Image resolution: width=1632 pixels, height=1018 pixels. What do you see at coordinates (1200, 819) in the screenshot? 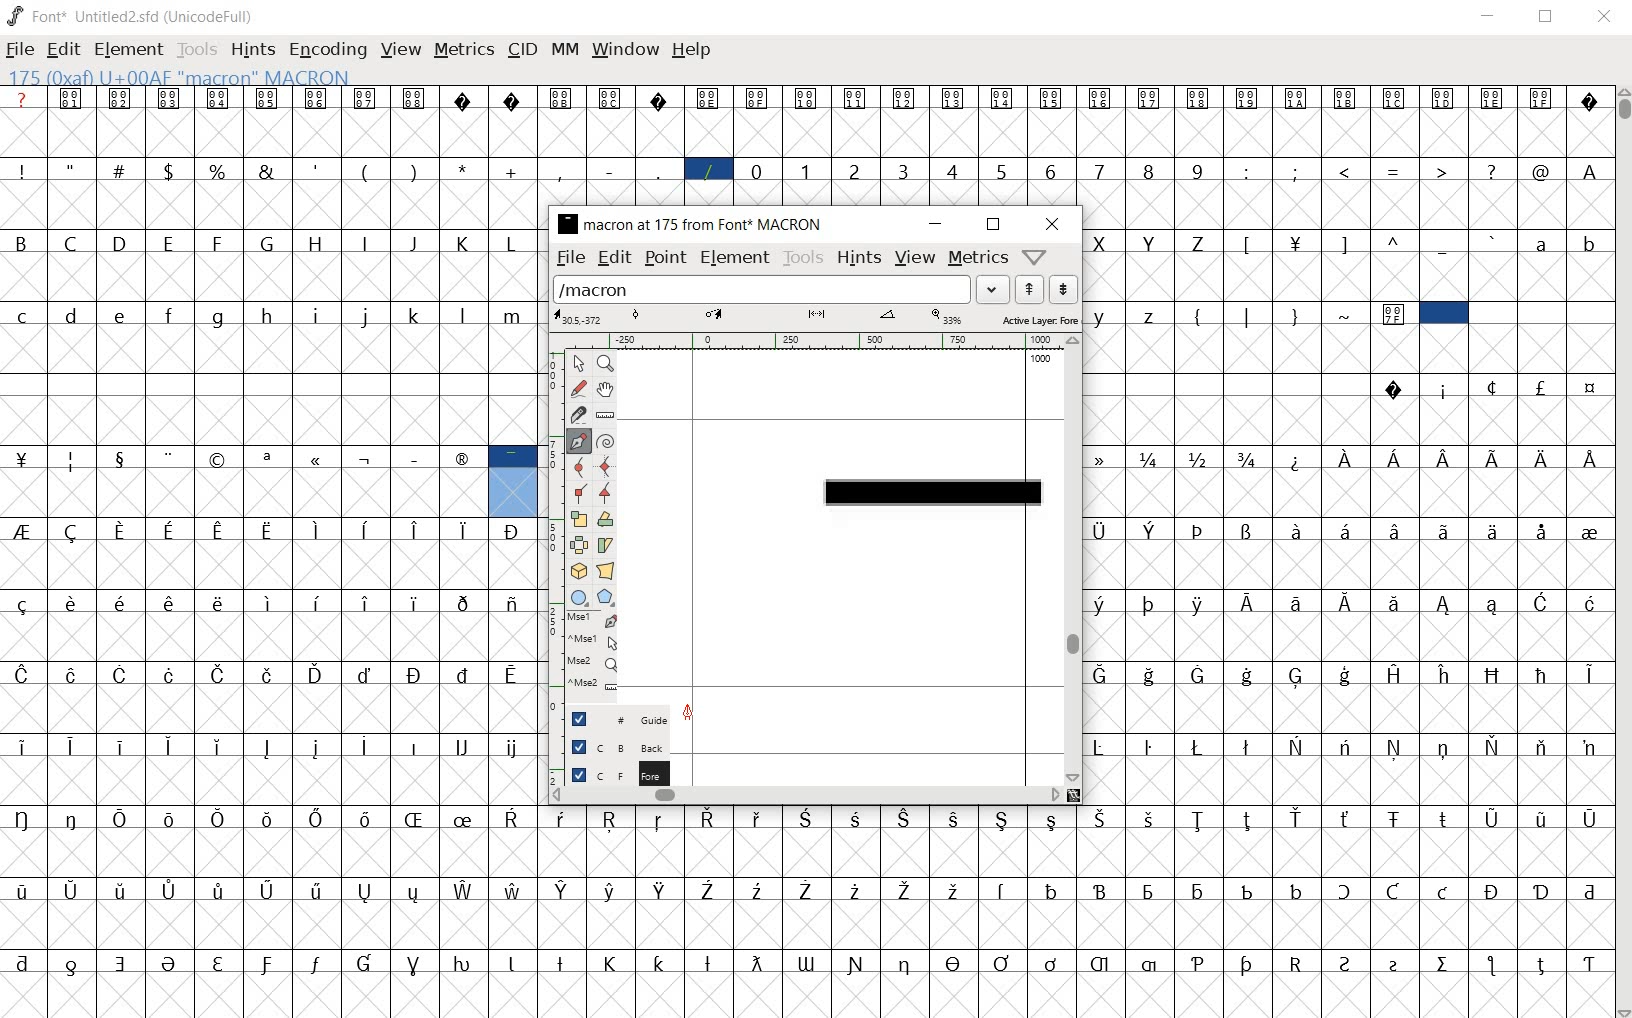
I see `Symbol` at bounding box center [1200, 819].